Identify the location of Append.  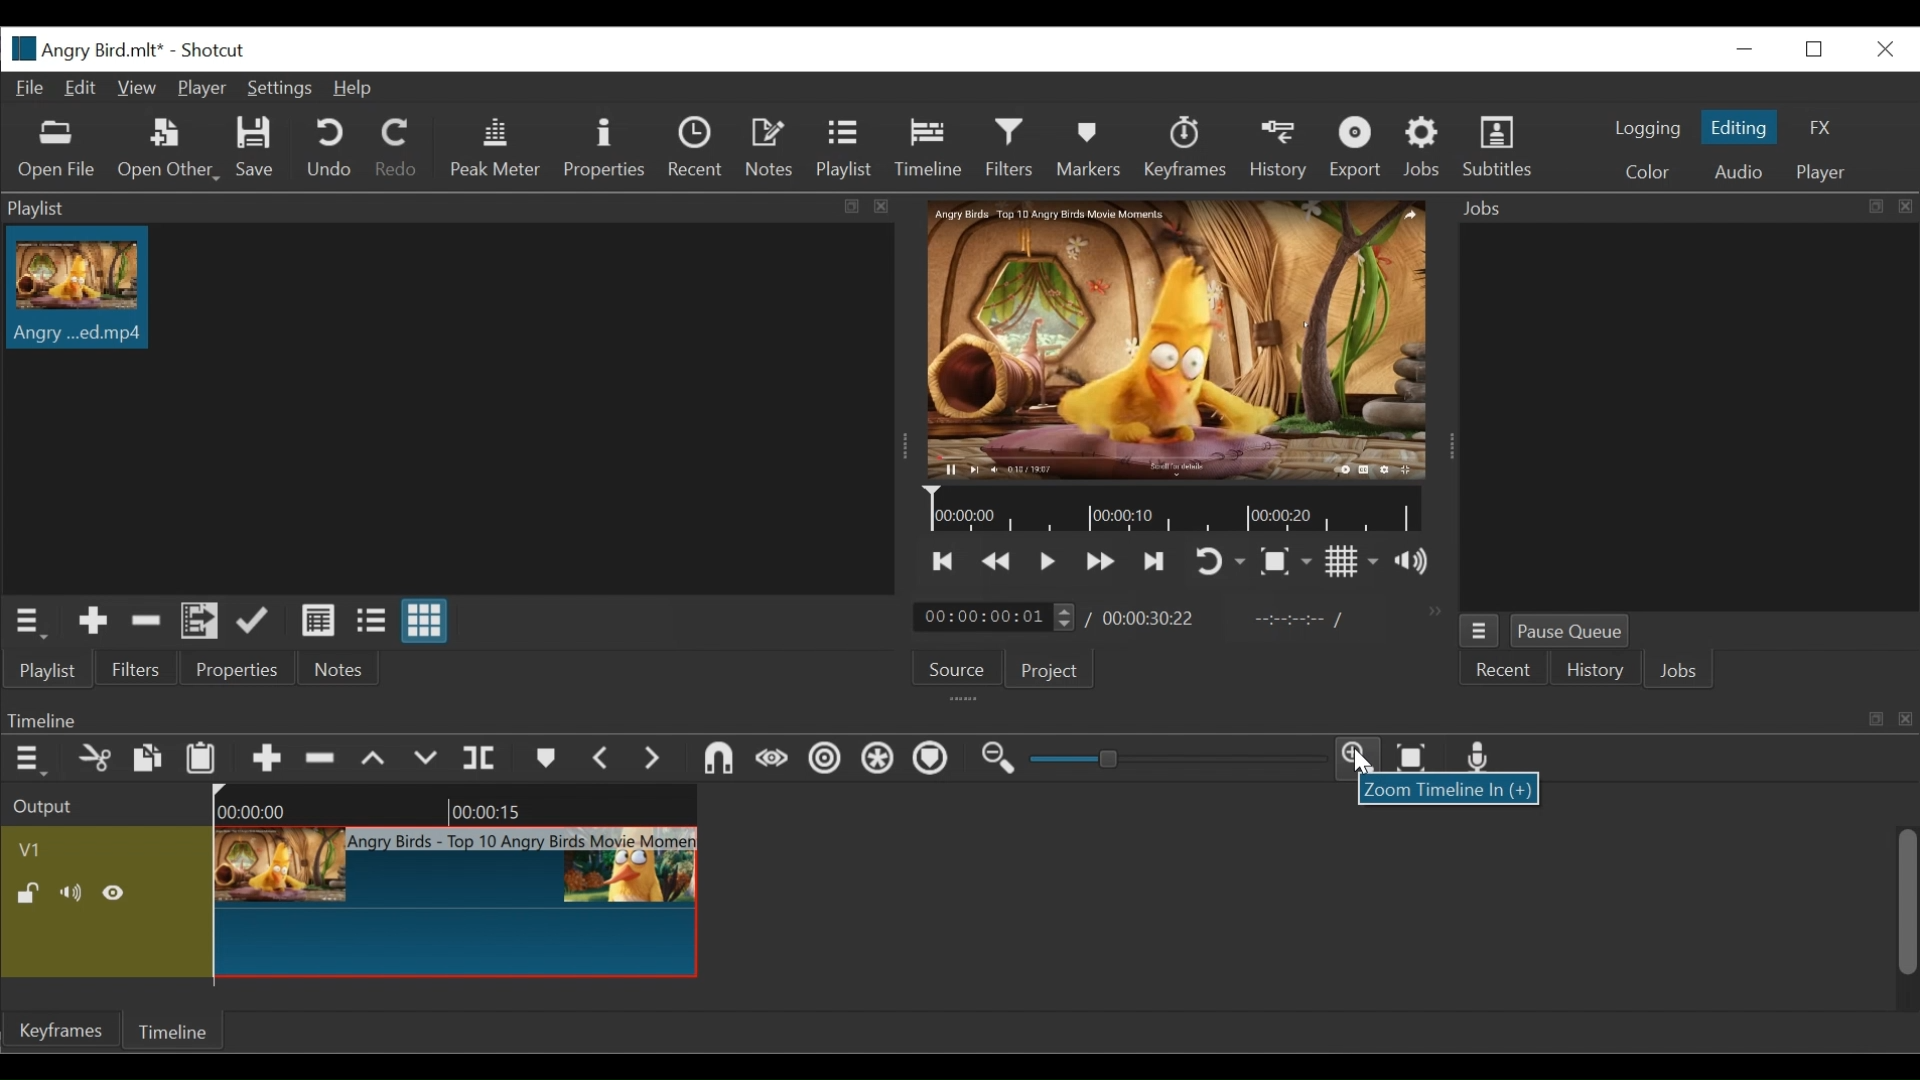
(268, 759).